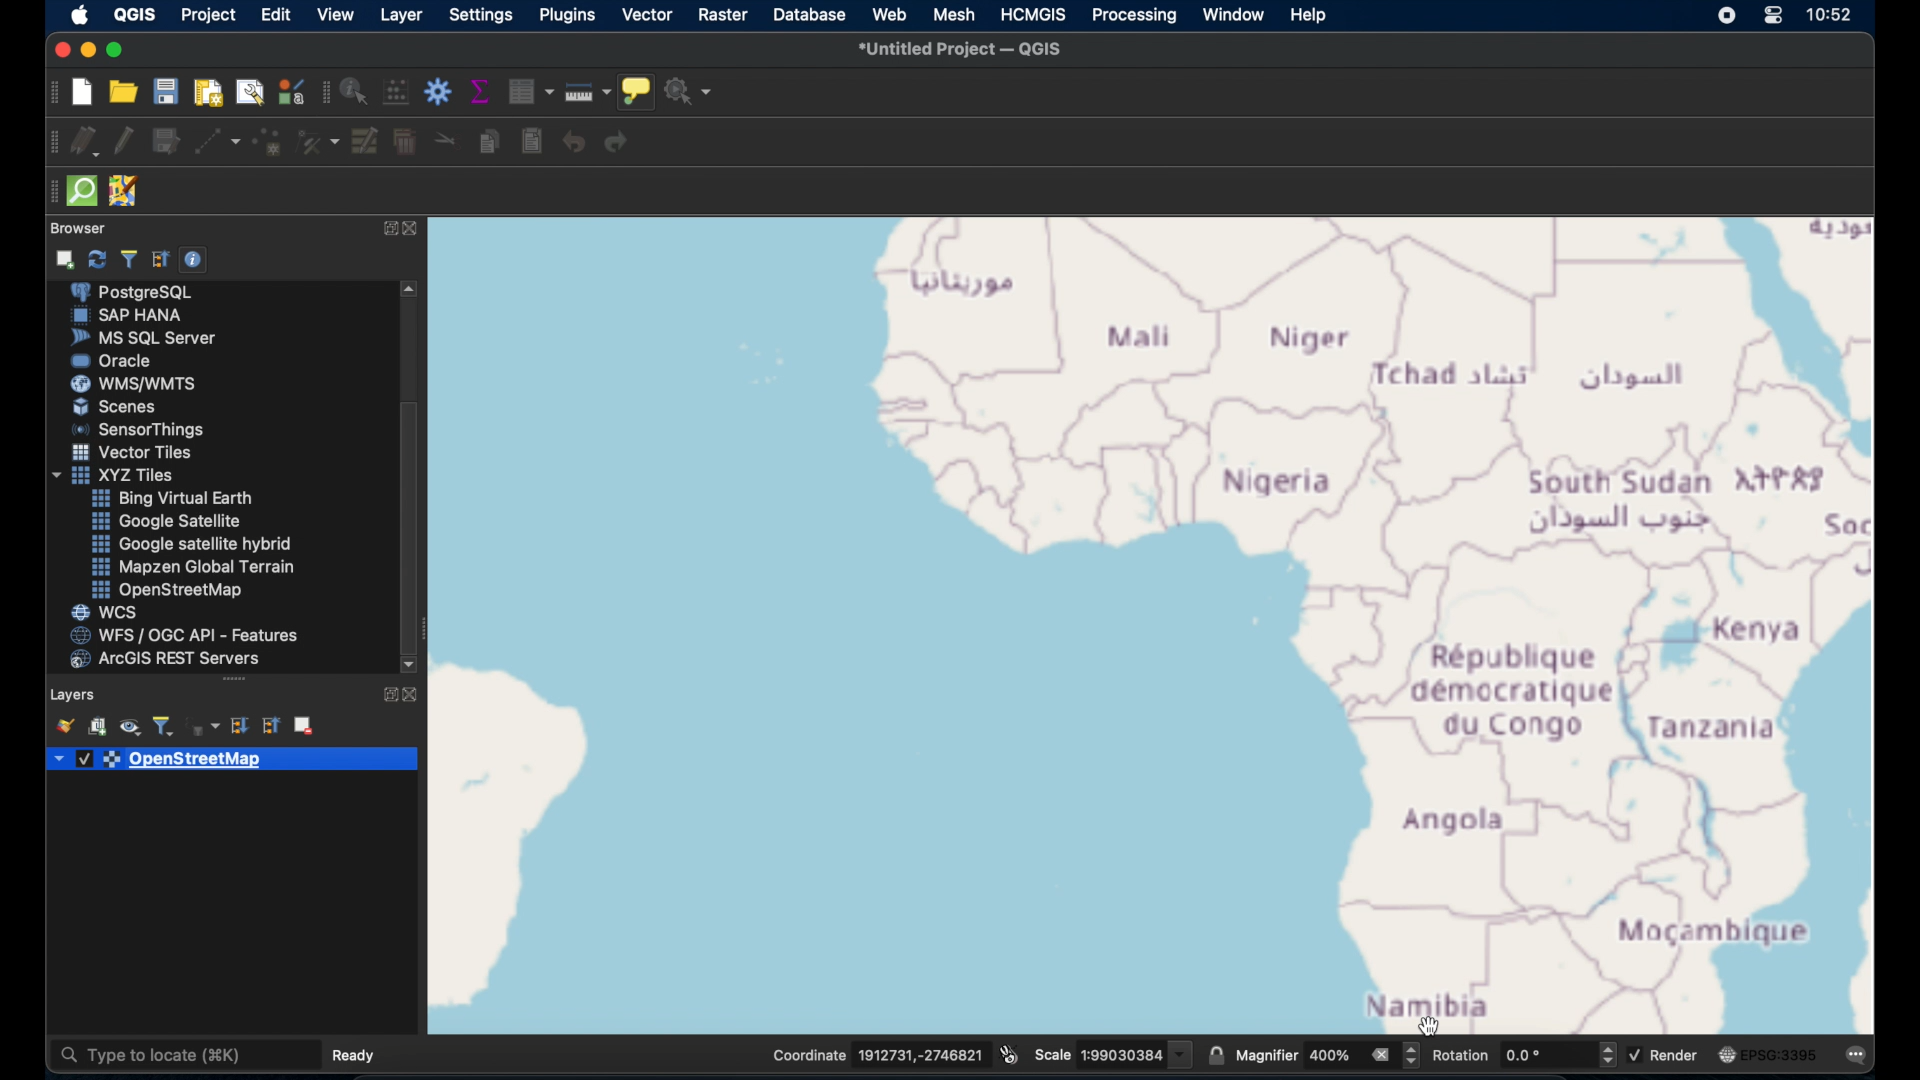  I want to click on raster, so click(723, 15).